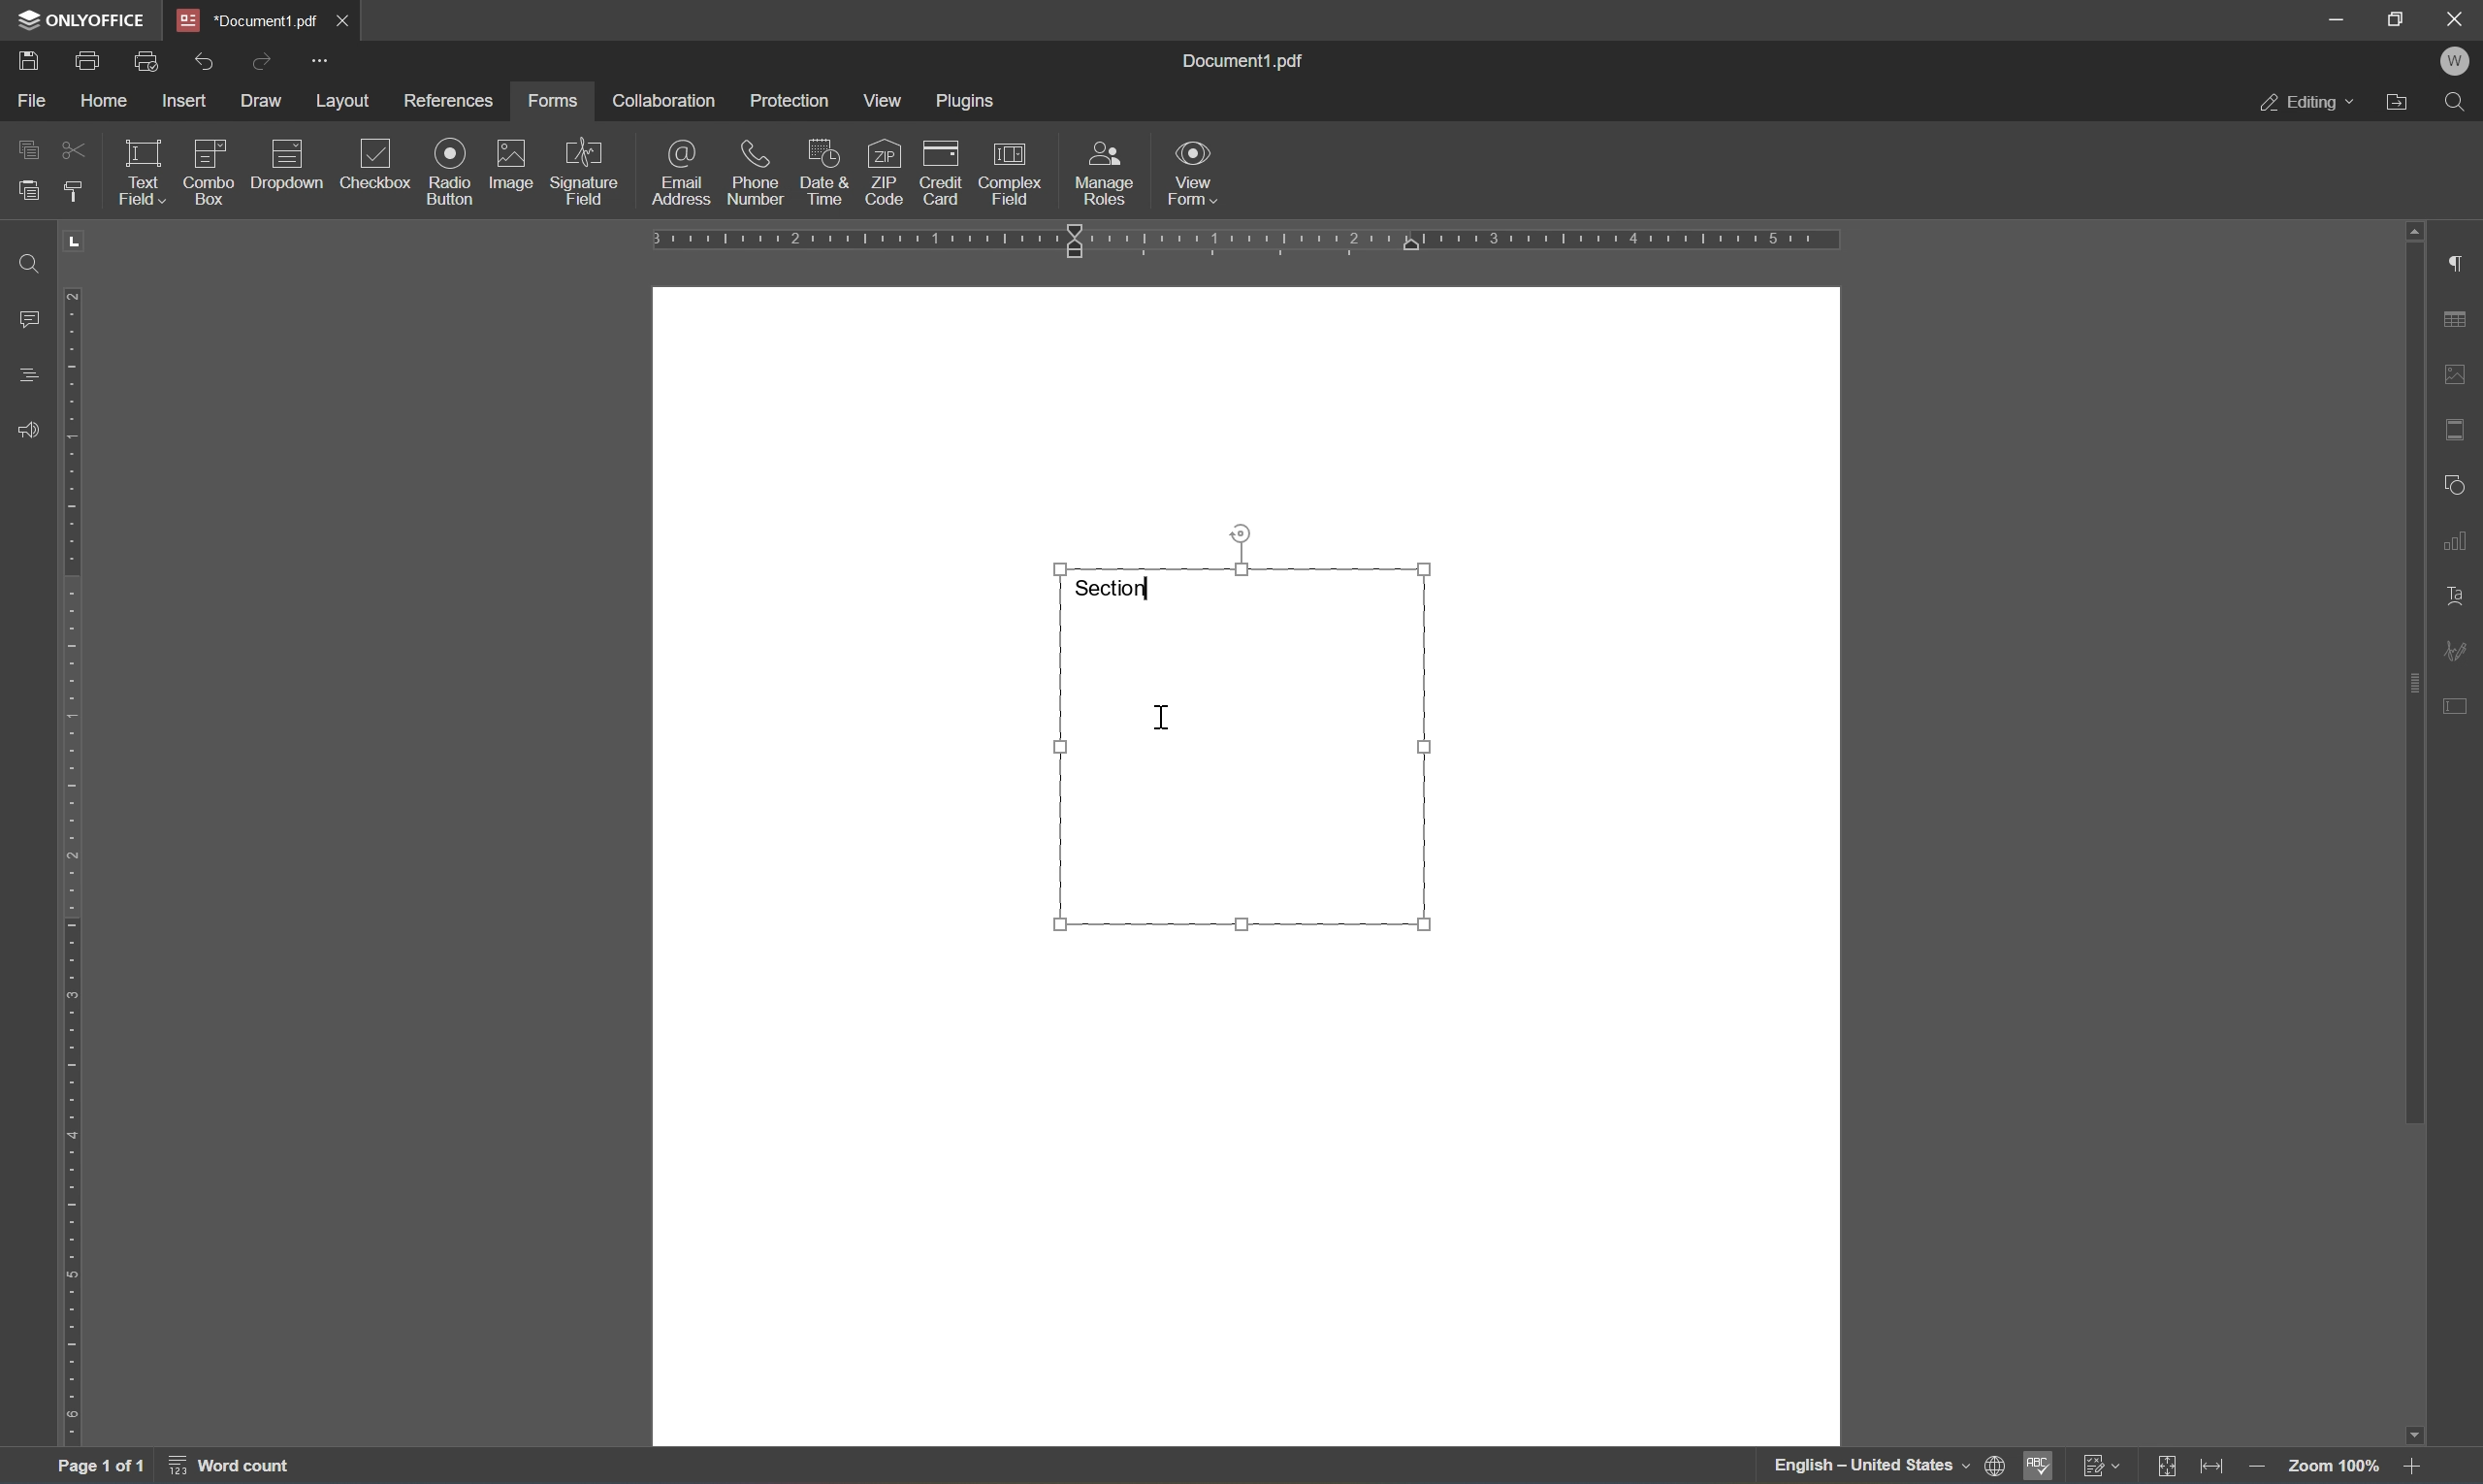  Describe the element at coordinates (2036, 1466) in the screenshot. I see `spell checking` at that location.